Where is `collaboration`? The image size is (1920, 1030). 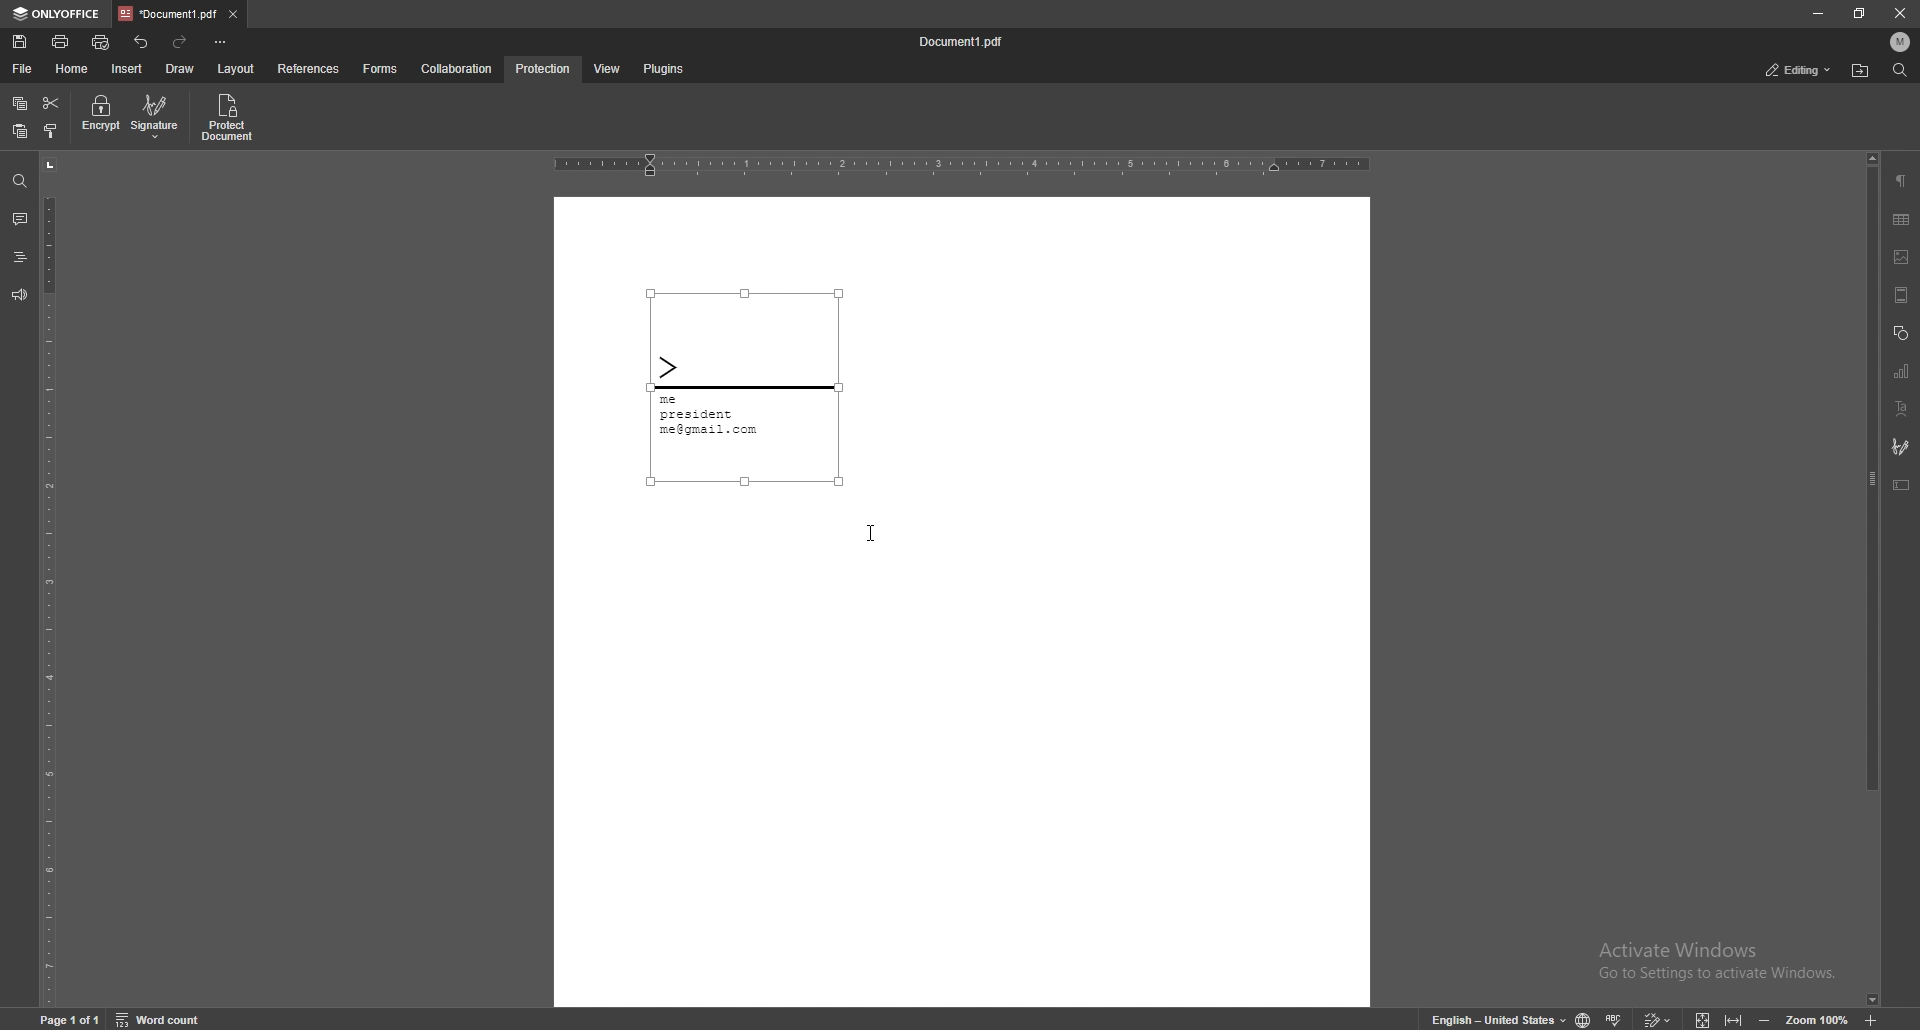
collaboration is located at coordinates (459, 68).